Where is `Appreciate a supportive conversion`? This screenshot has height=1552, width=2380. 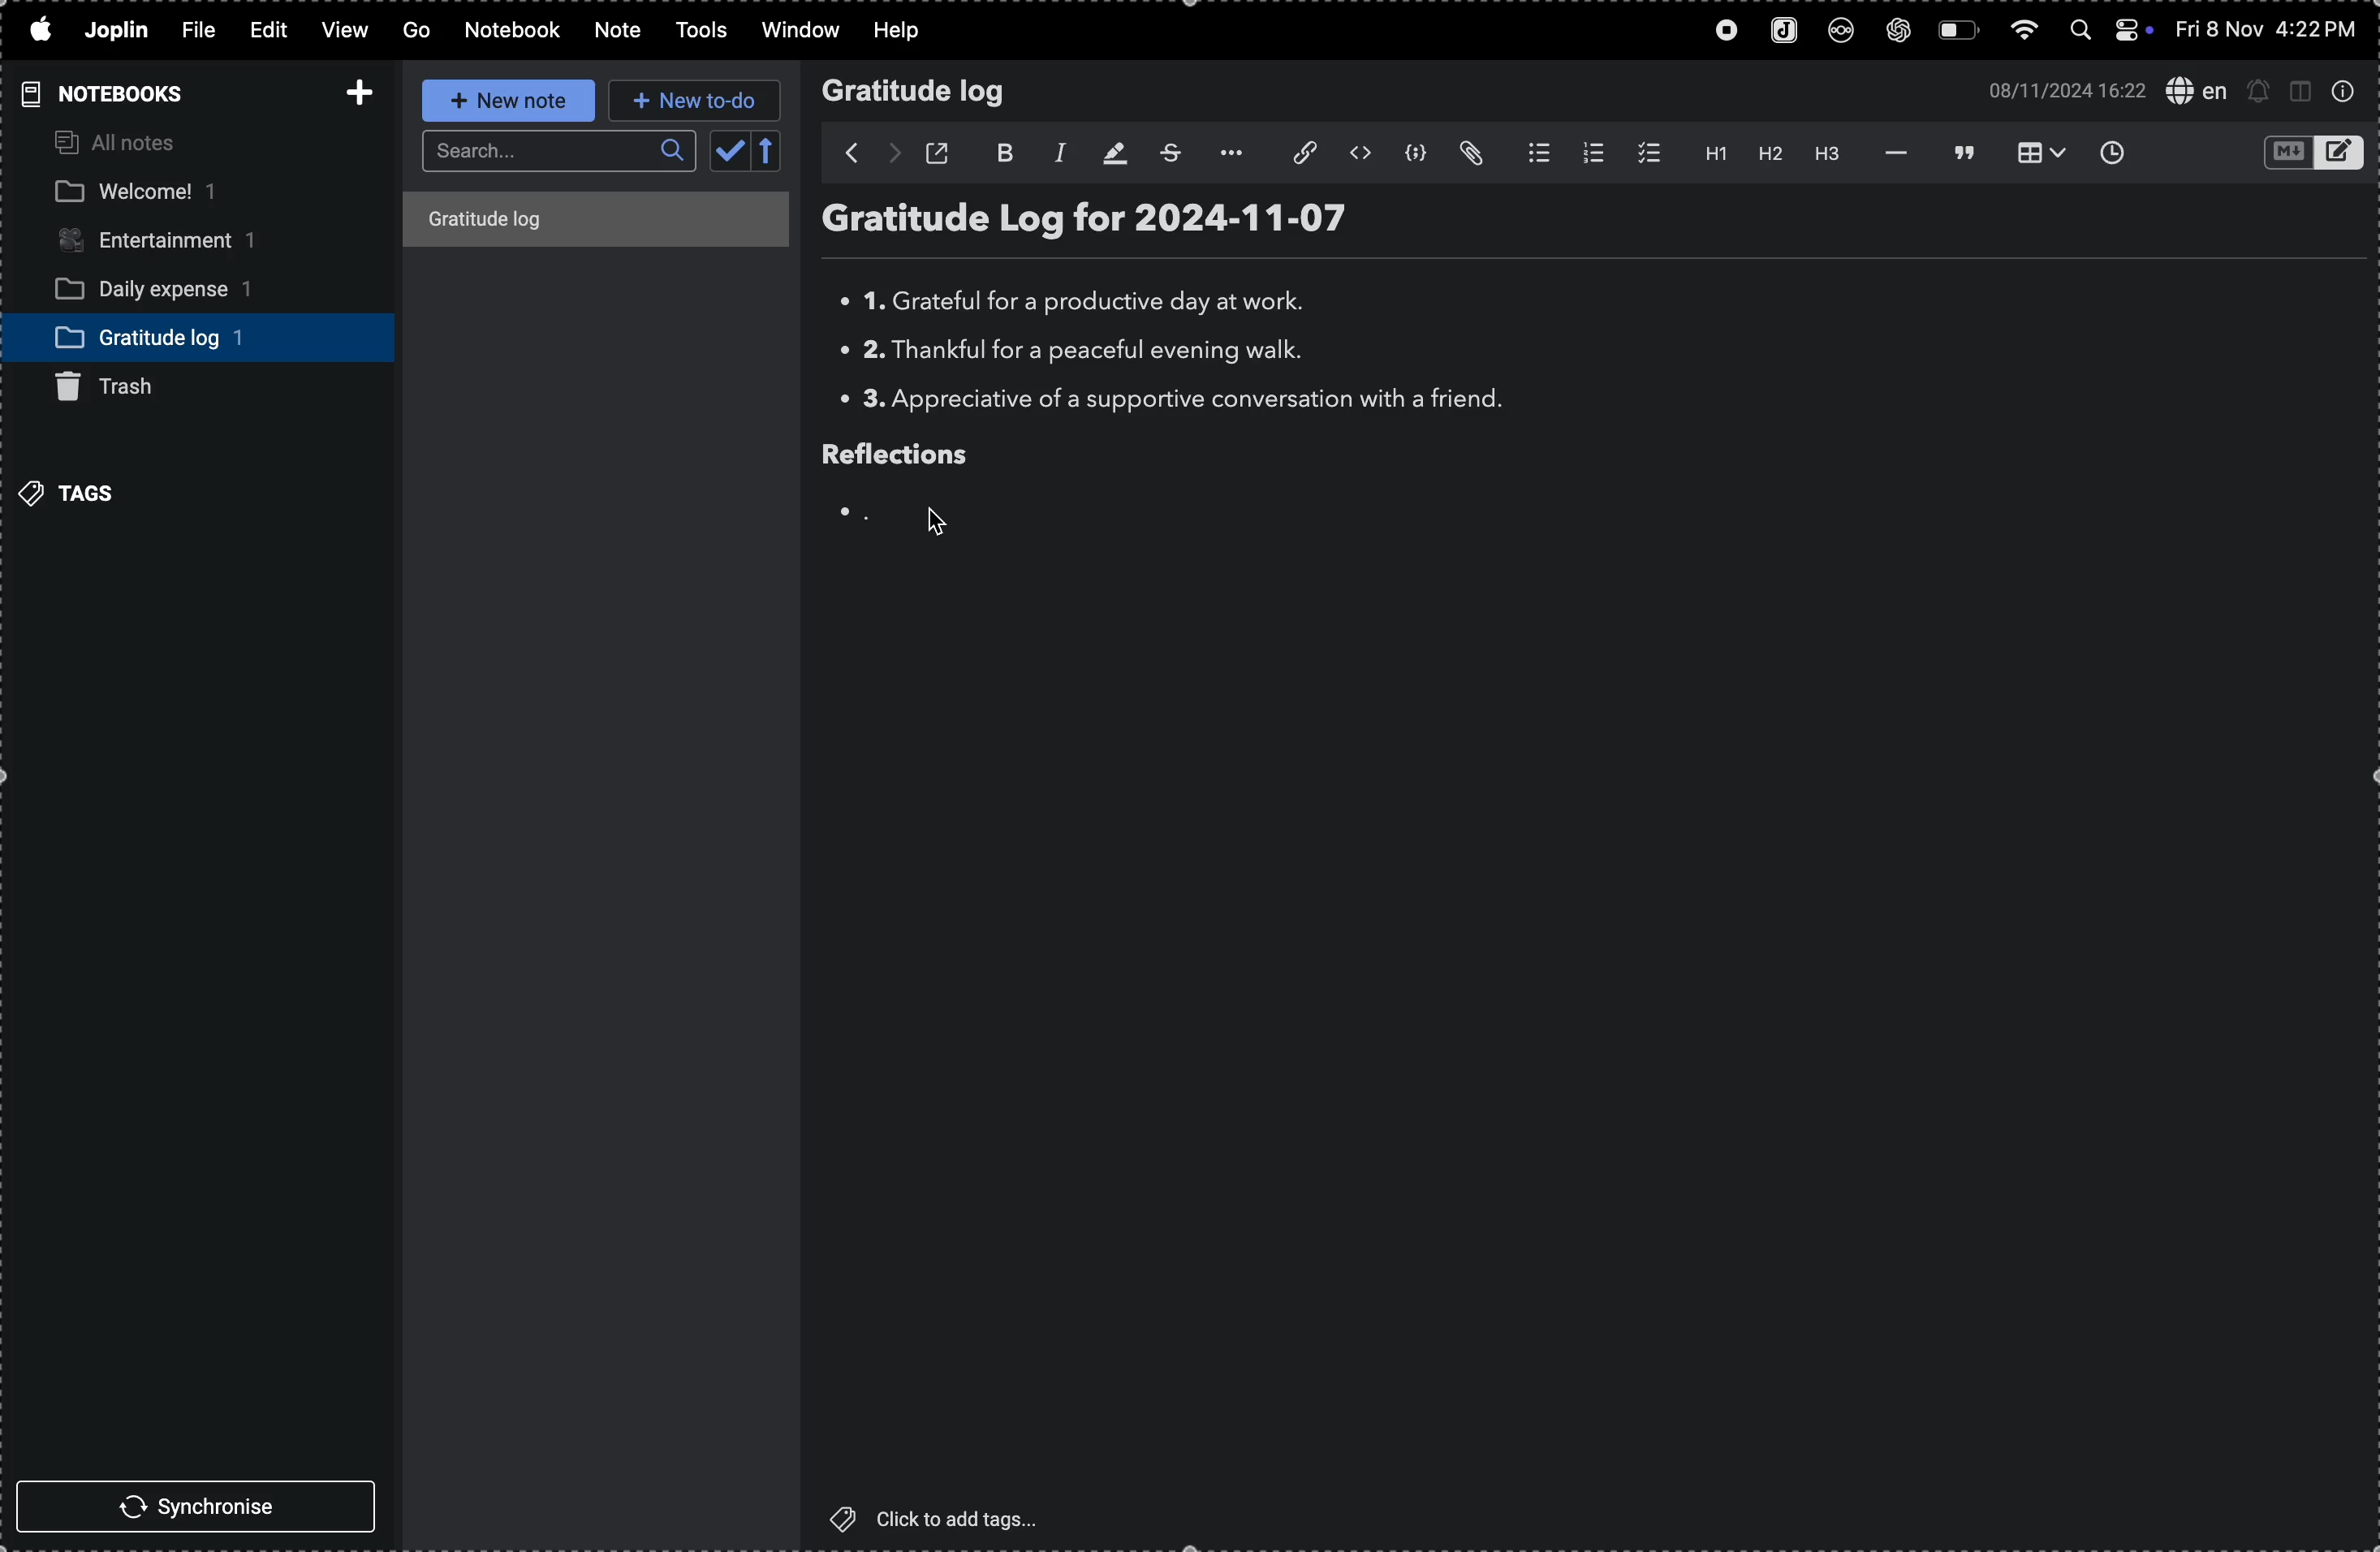 Appreciate a supportive conversion is located at coordinates (1176, 401).